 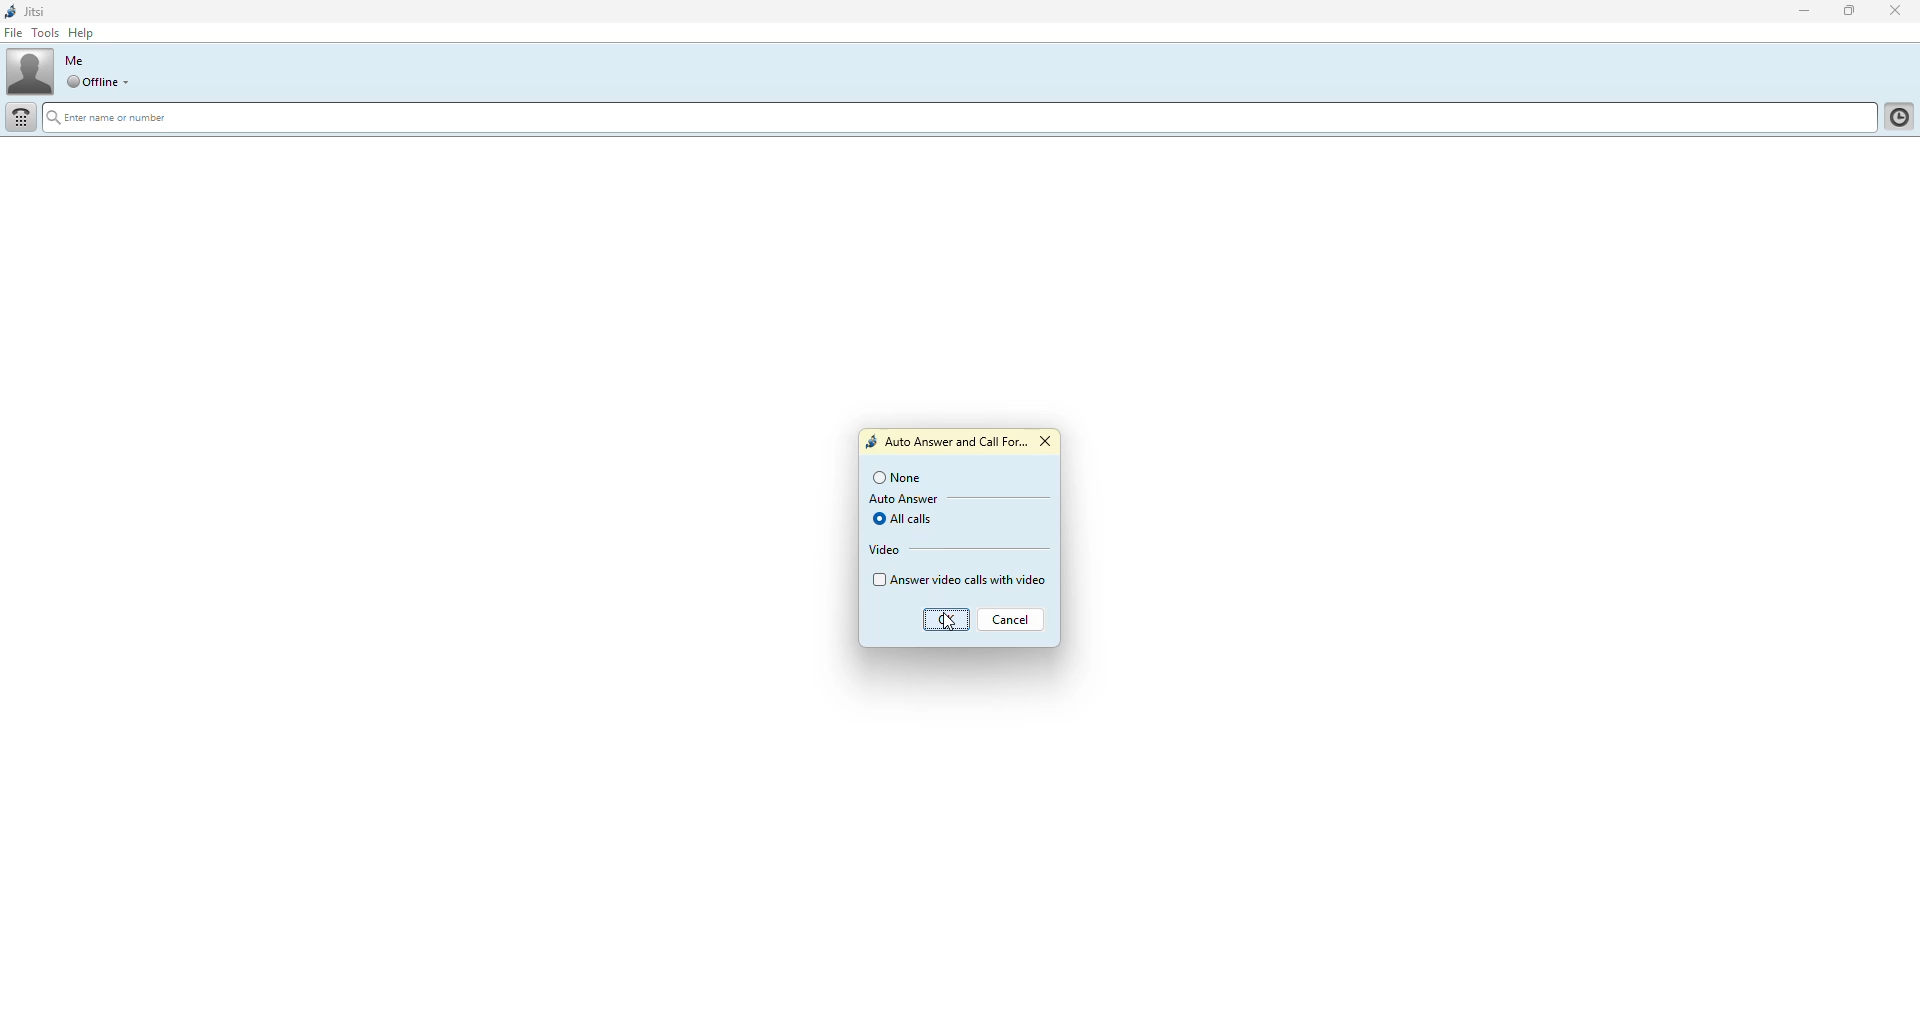 What do you see at coordinates (92, 82) in the screenshot?
I see `offline` at bounding box center [92, 82].